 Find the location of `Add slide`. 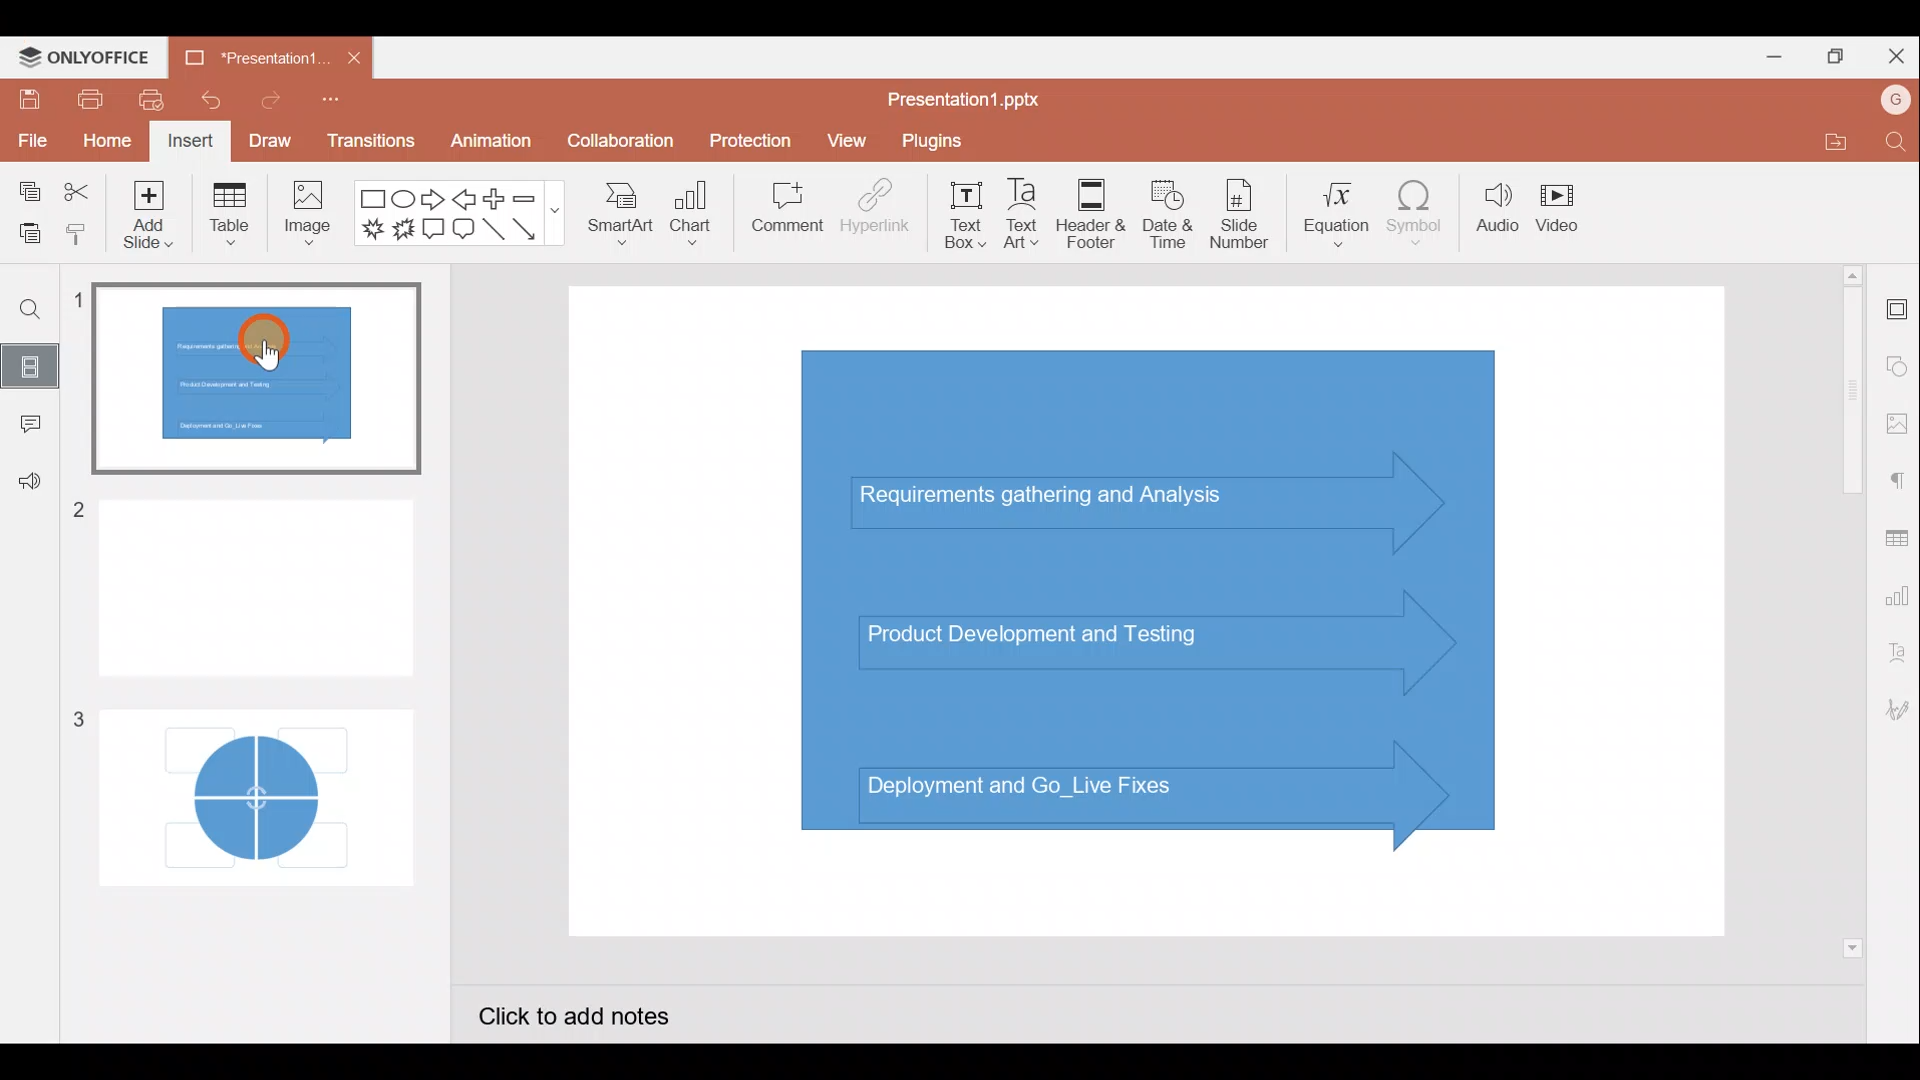

Add slide is located at coordinates (144, 218).